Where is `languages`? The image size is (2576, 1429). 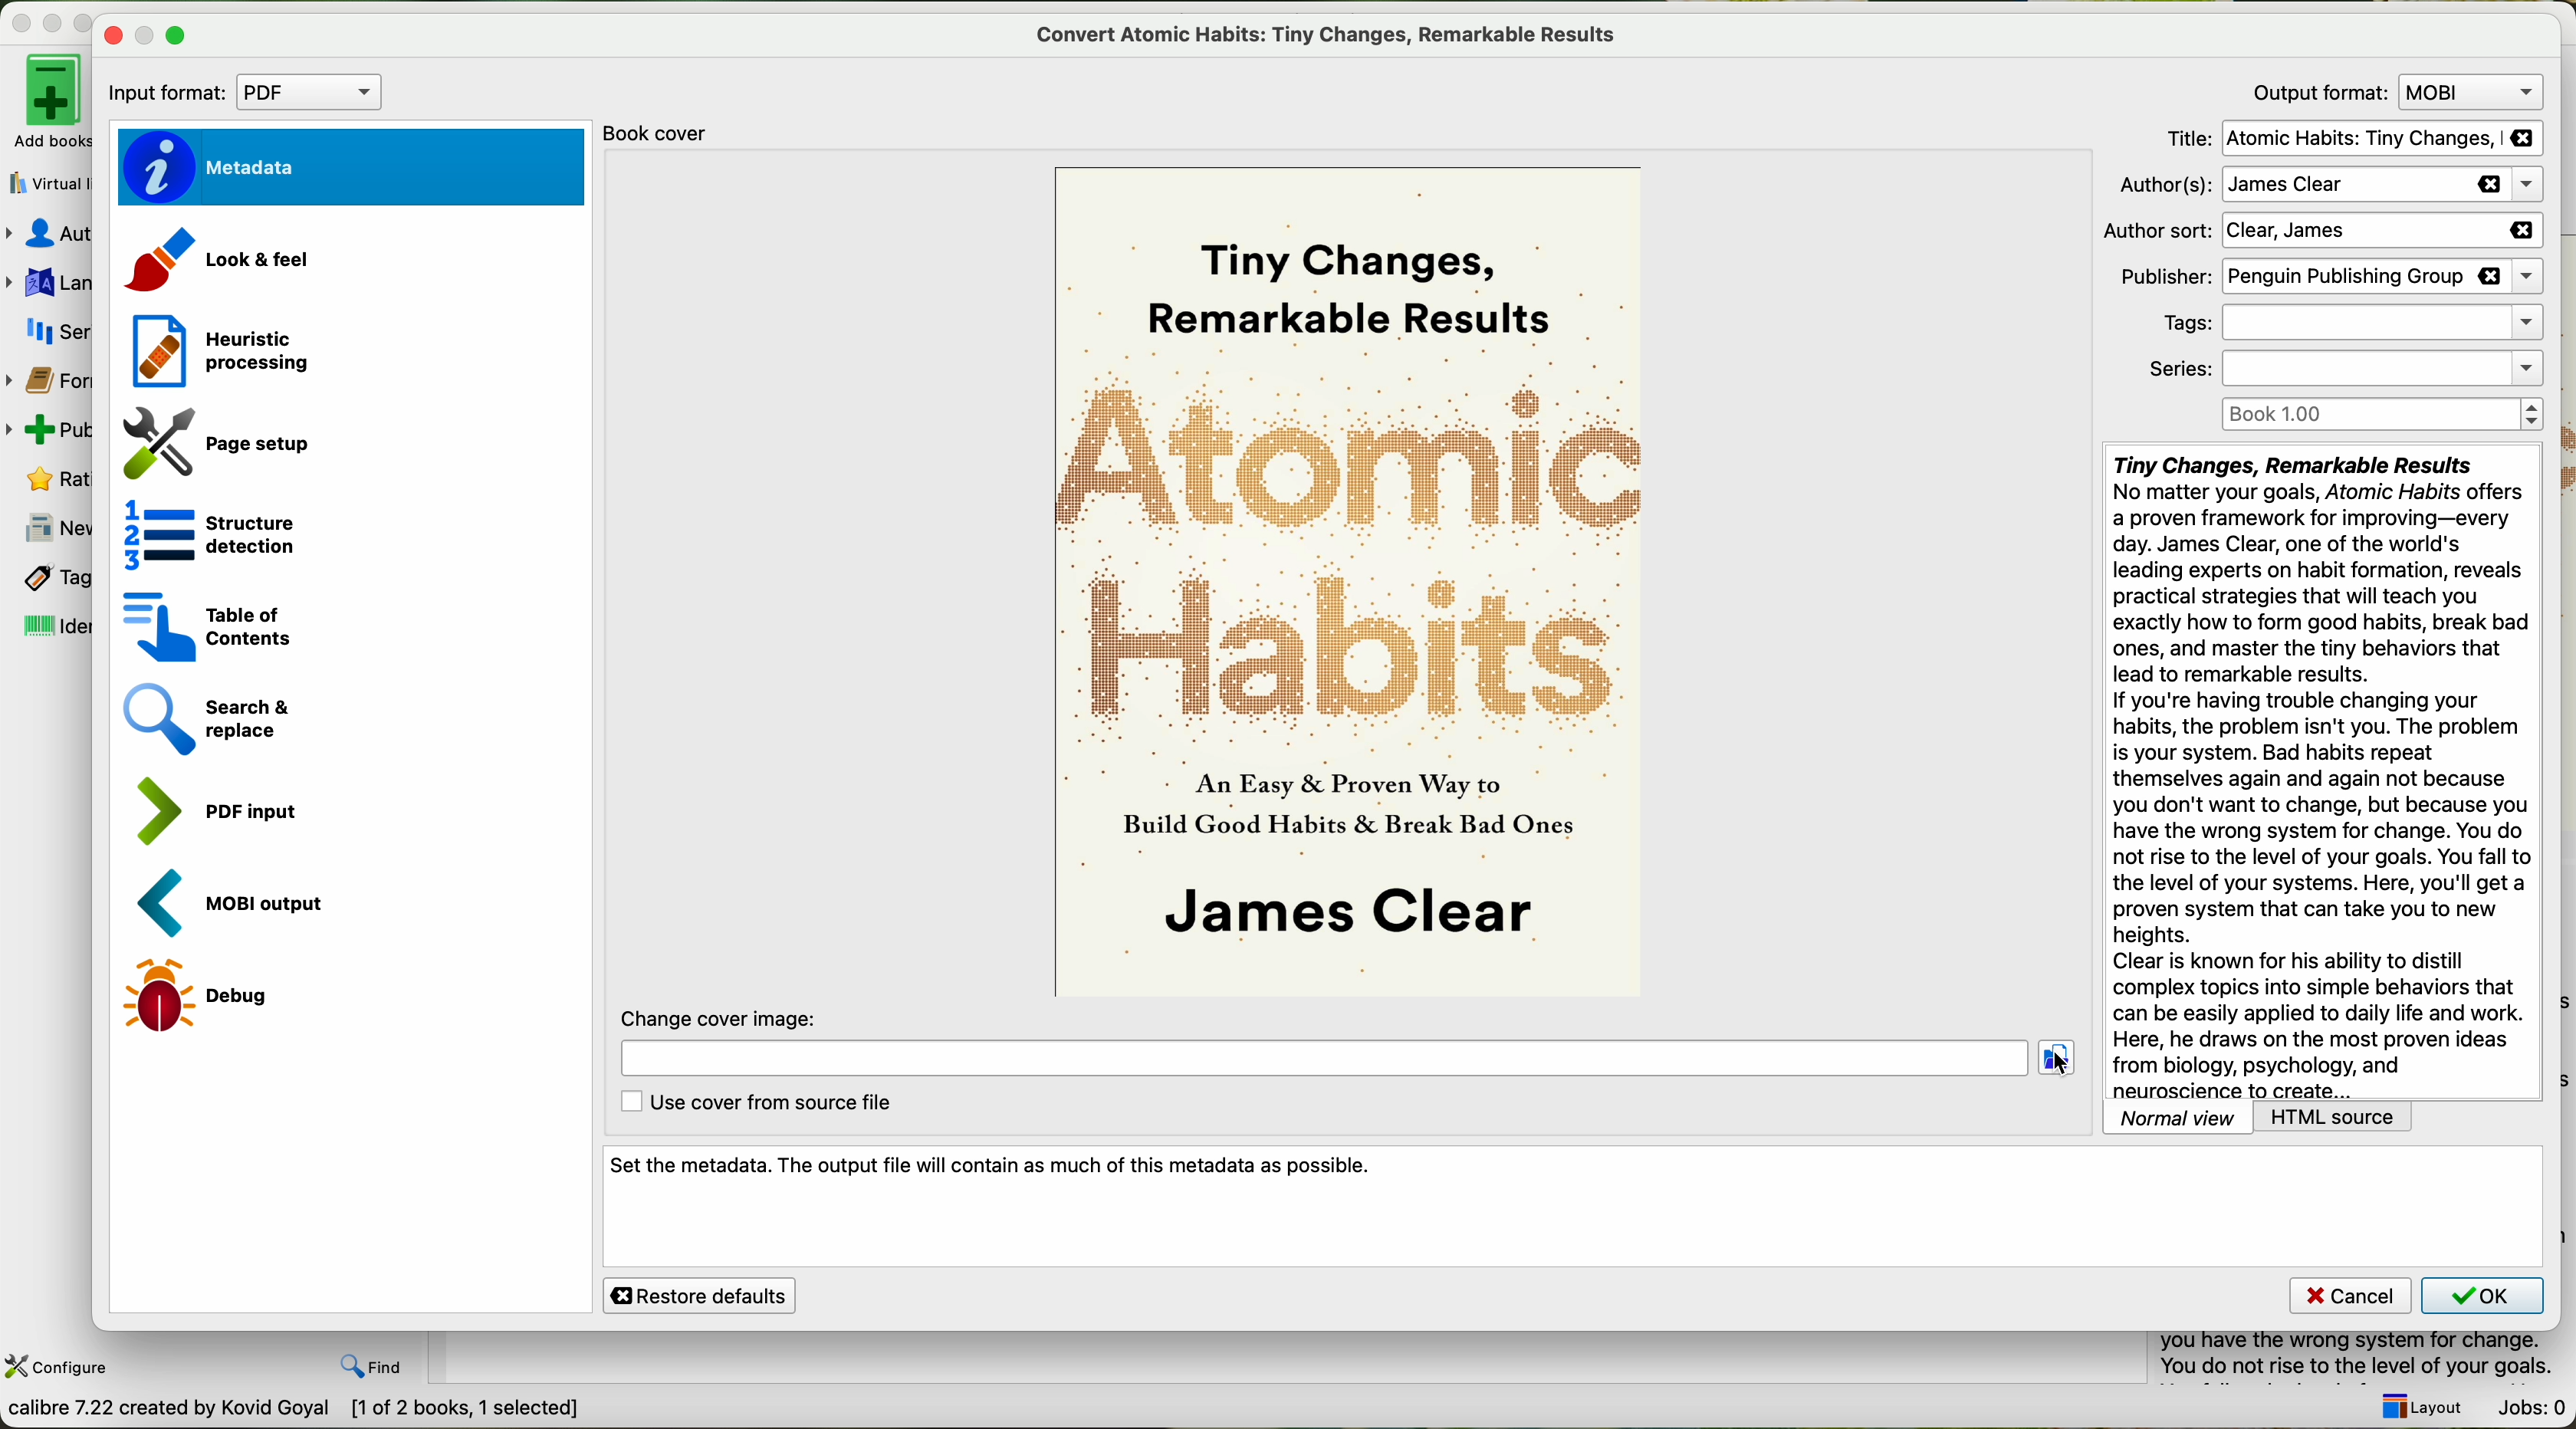 languages is located at coordinates (45, 285).